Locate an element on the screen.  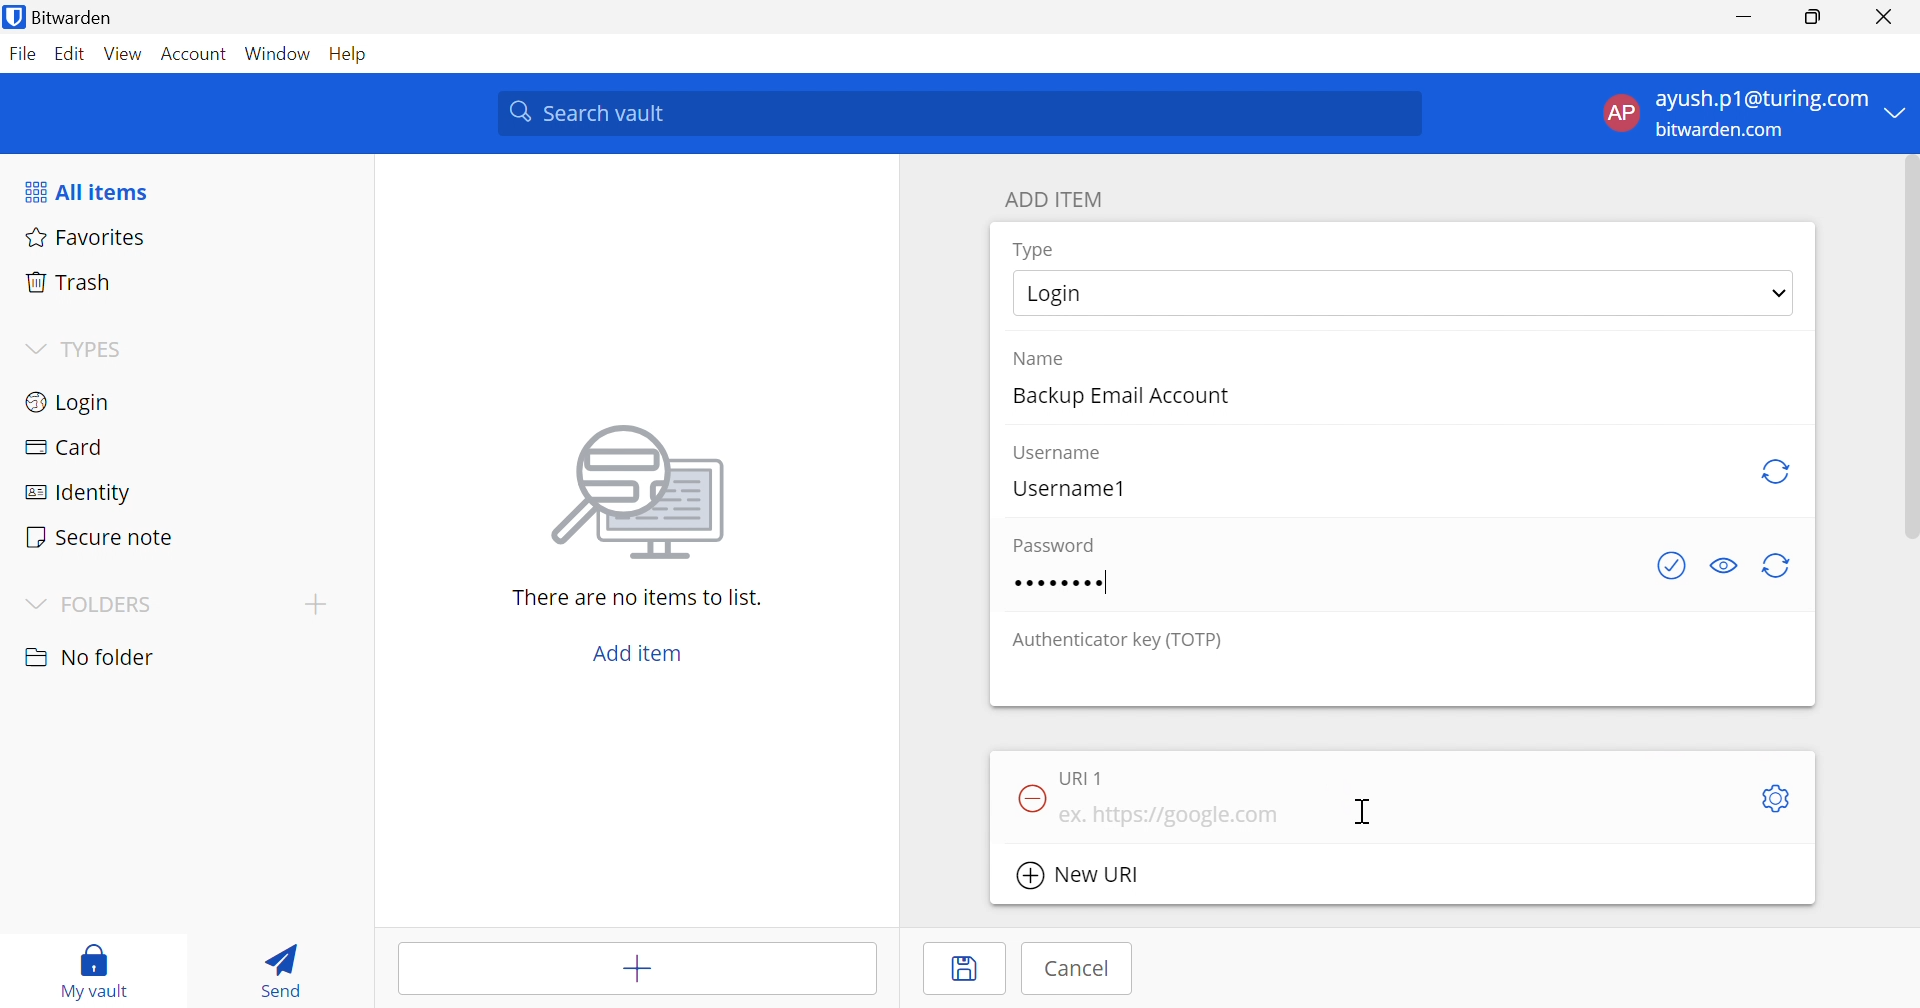
Cancel is located at coordinates (1078, 969).